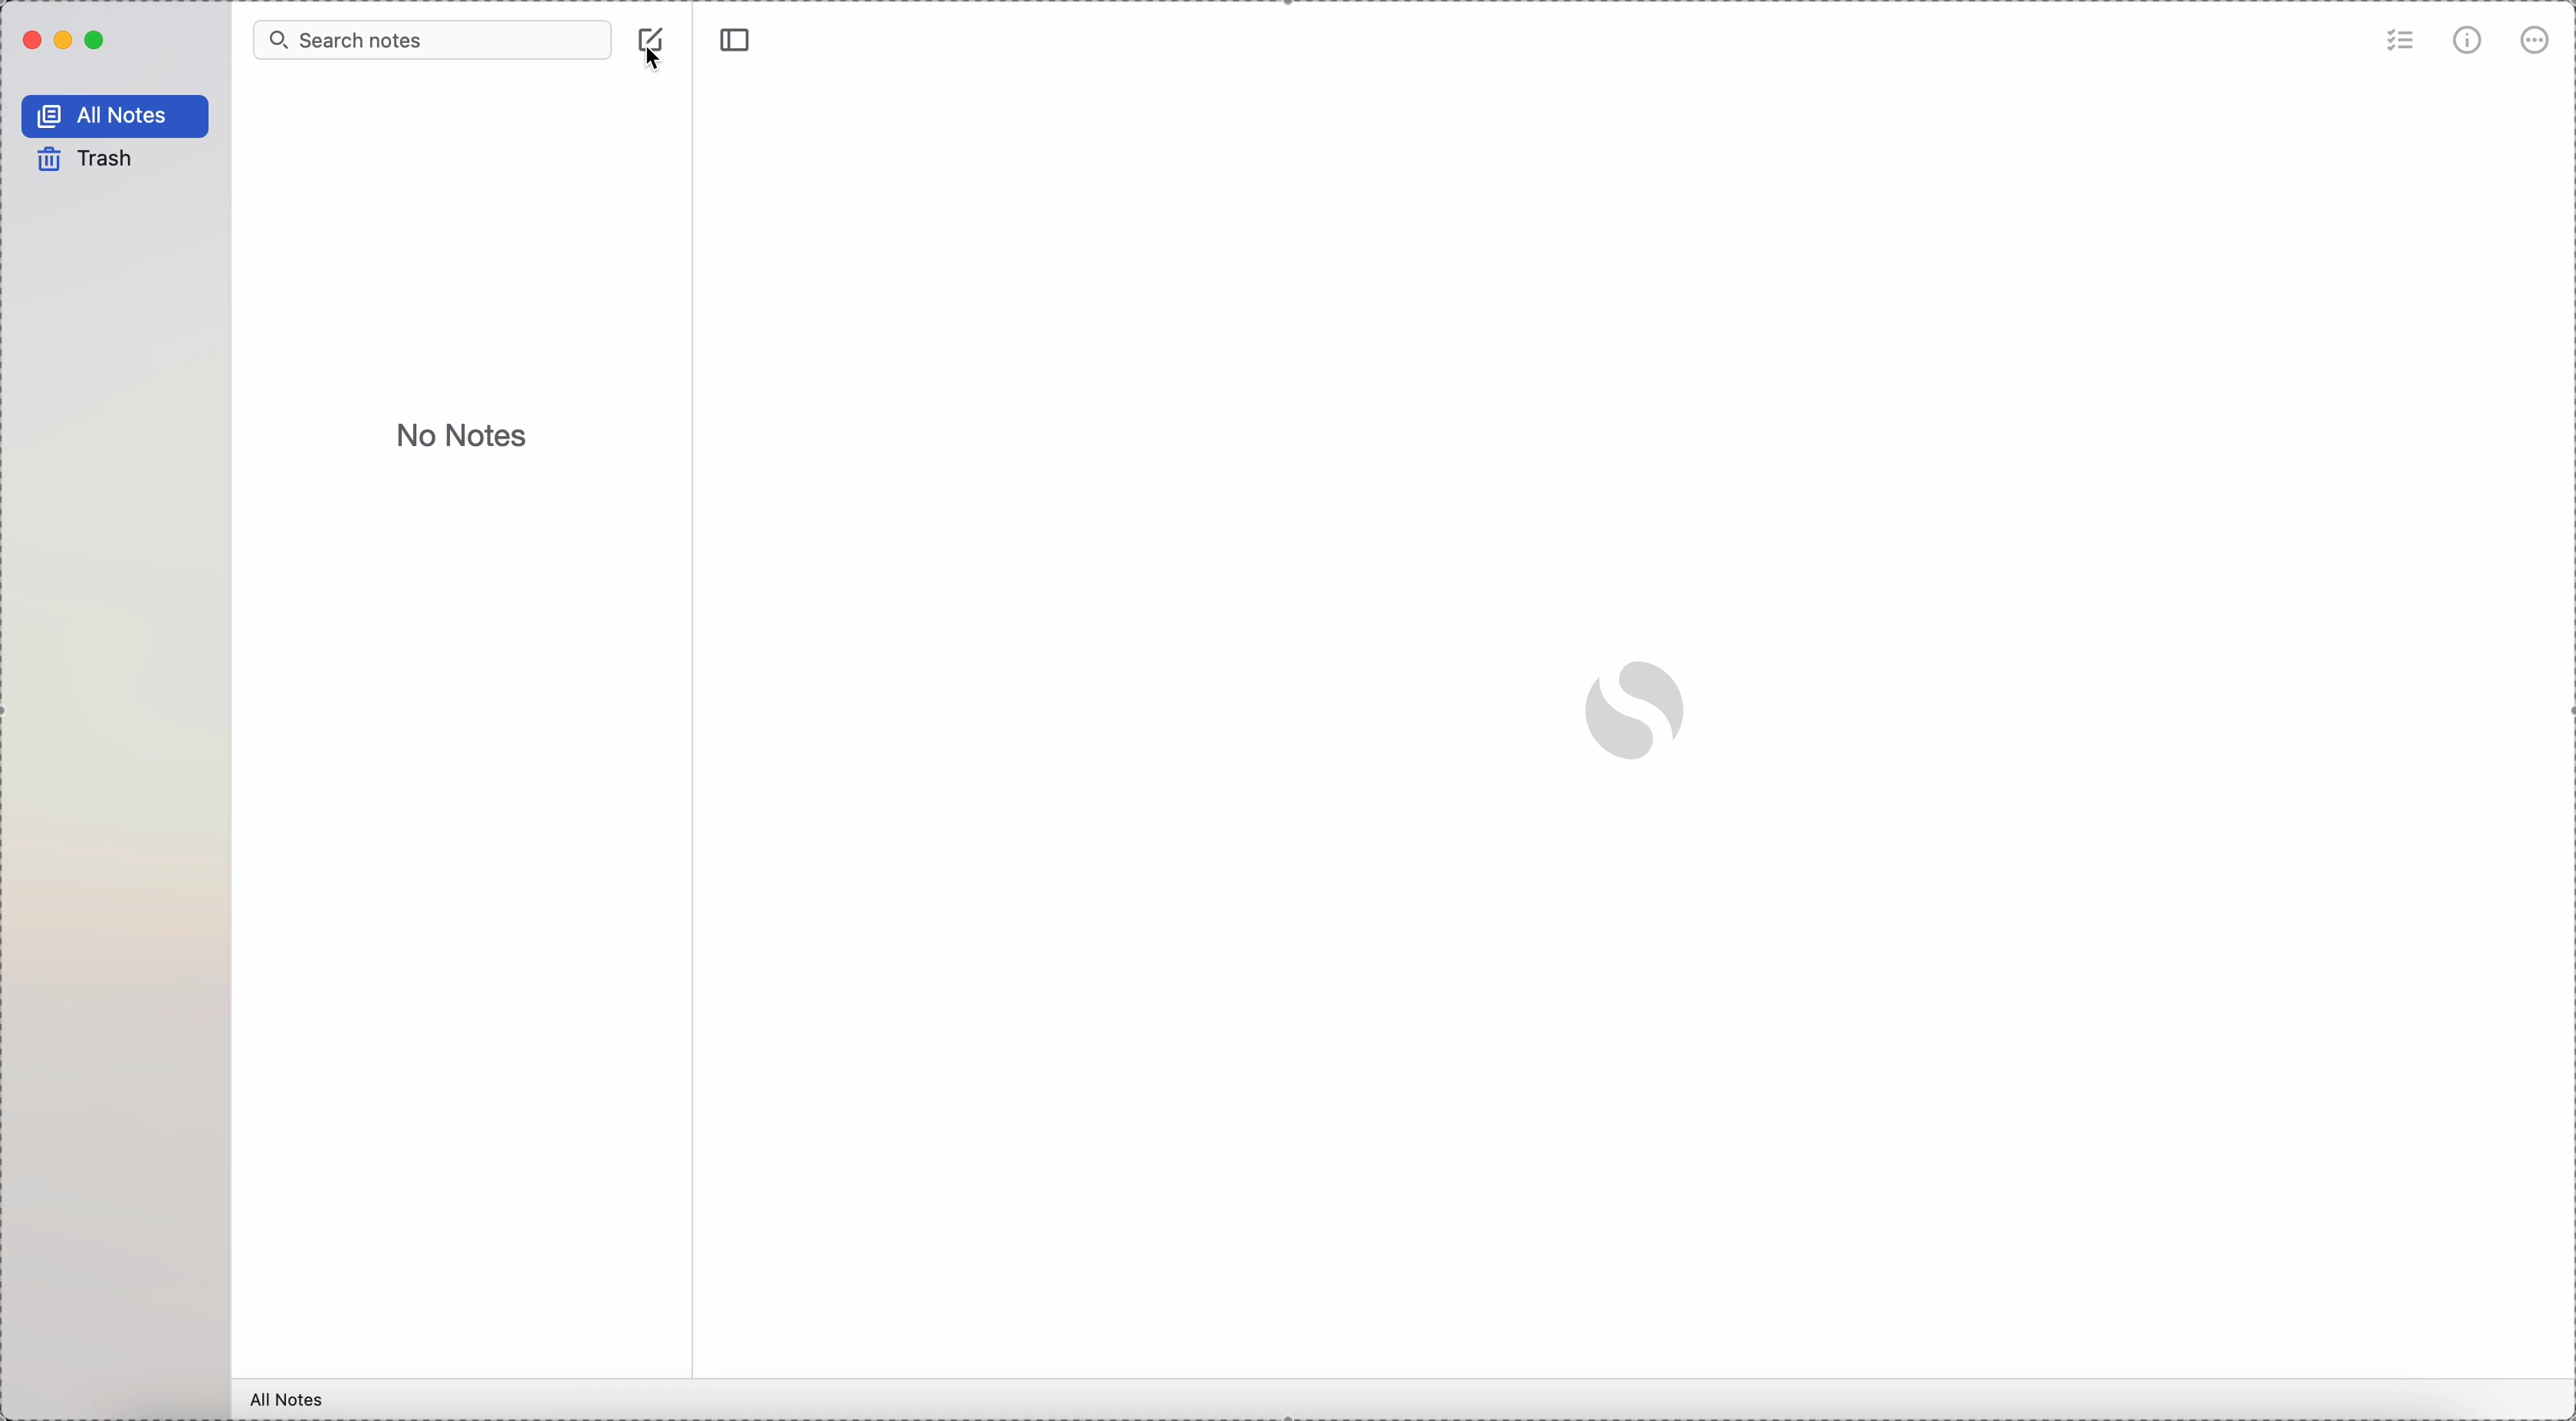 This screenshot has width=2576, height=1421. What do you see at coordinates (84, 162) in the screenshot?
I see `trash` at bounding box center [84, 162].